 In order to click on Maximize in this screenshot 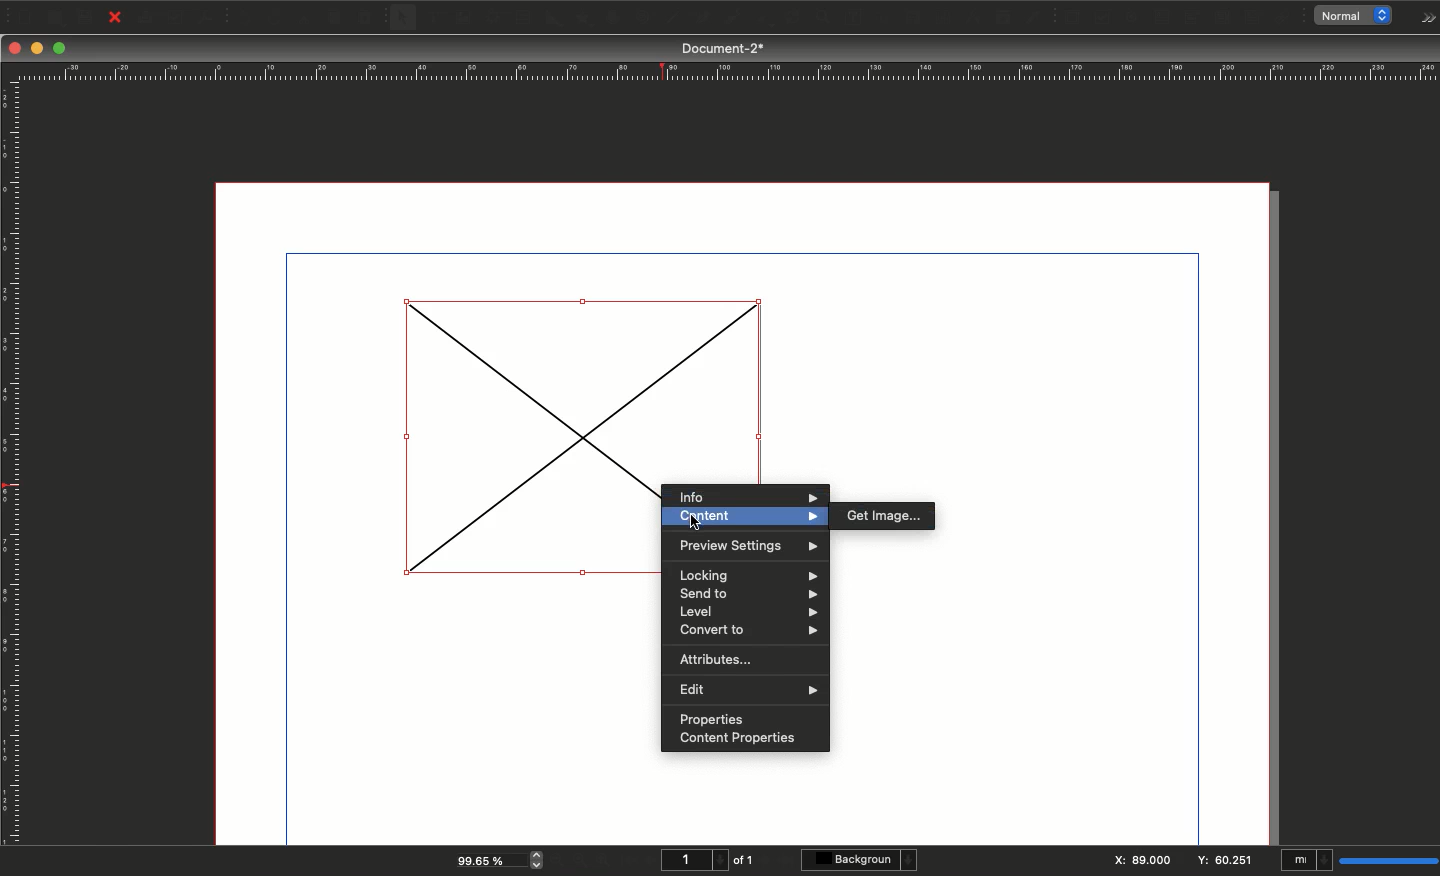, I will do `click(61, 50)`.